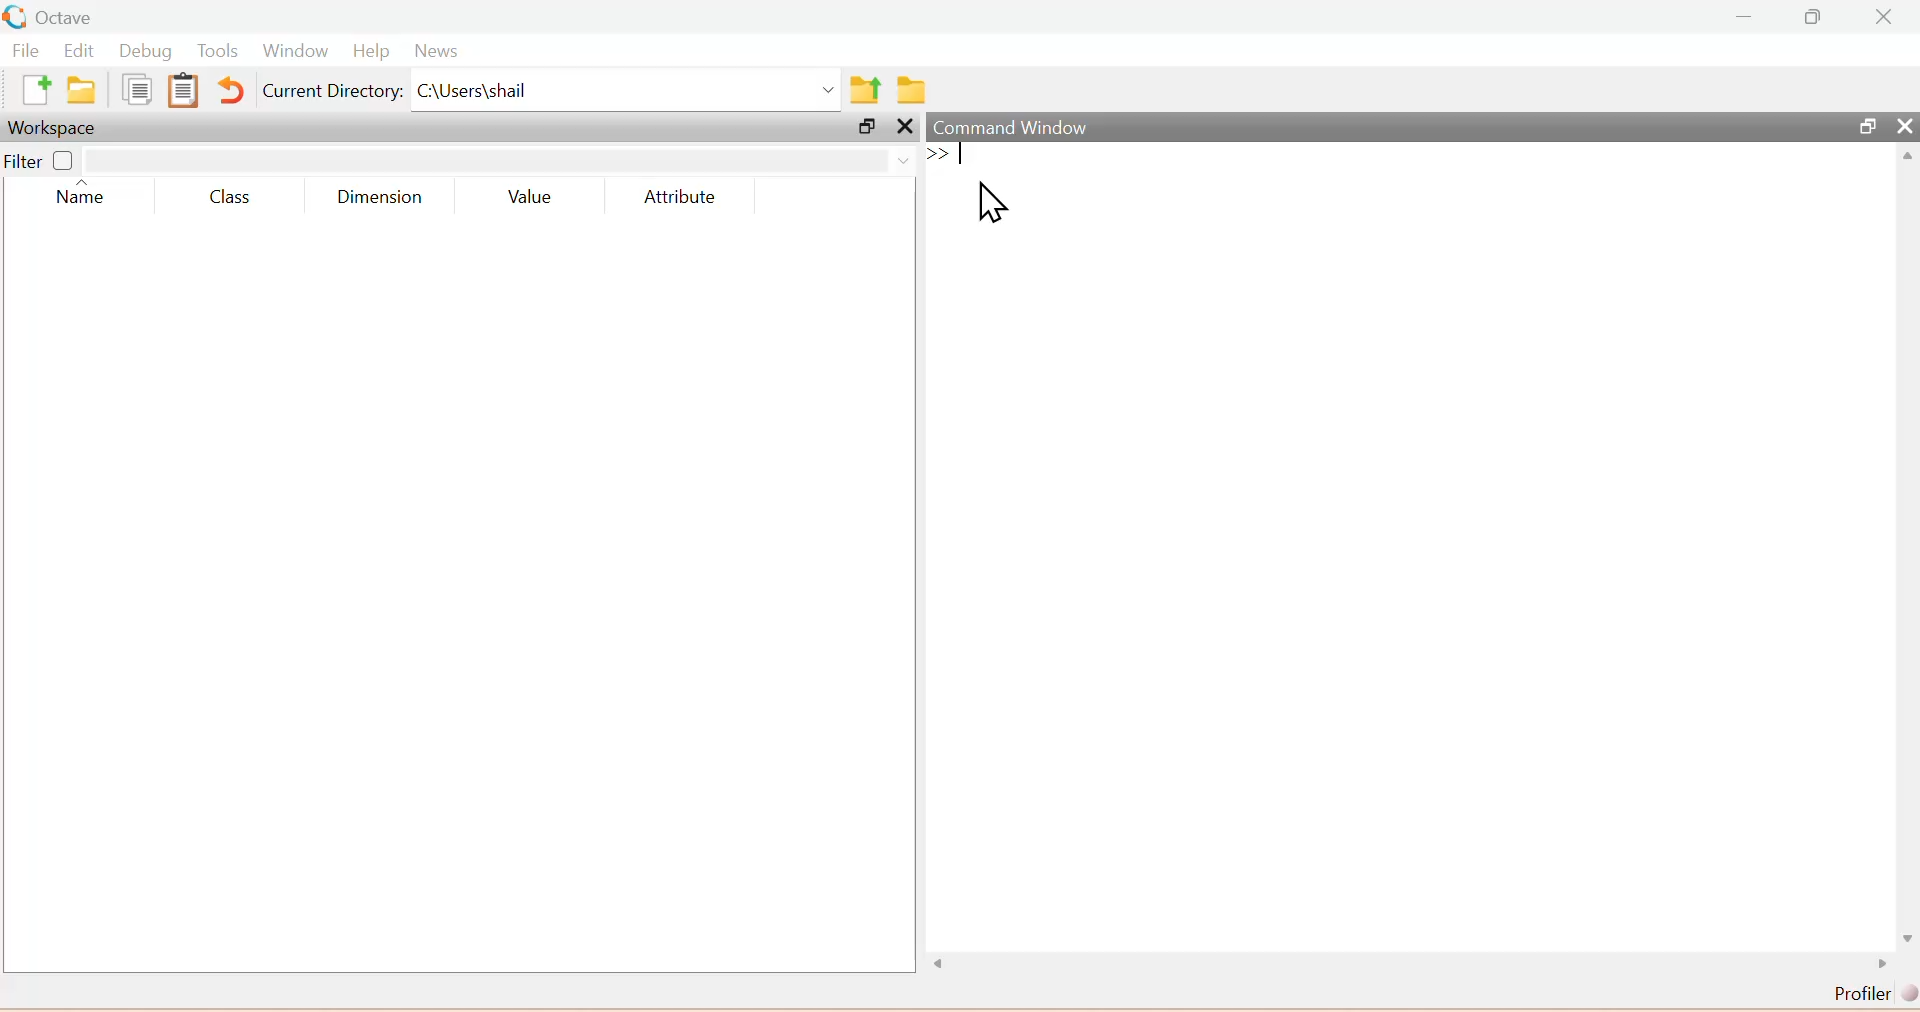  I want to click on Maximize, so click(1864, 126).